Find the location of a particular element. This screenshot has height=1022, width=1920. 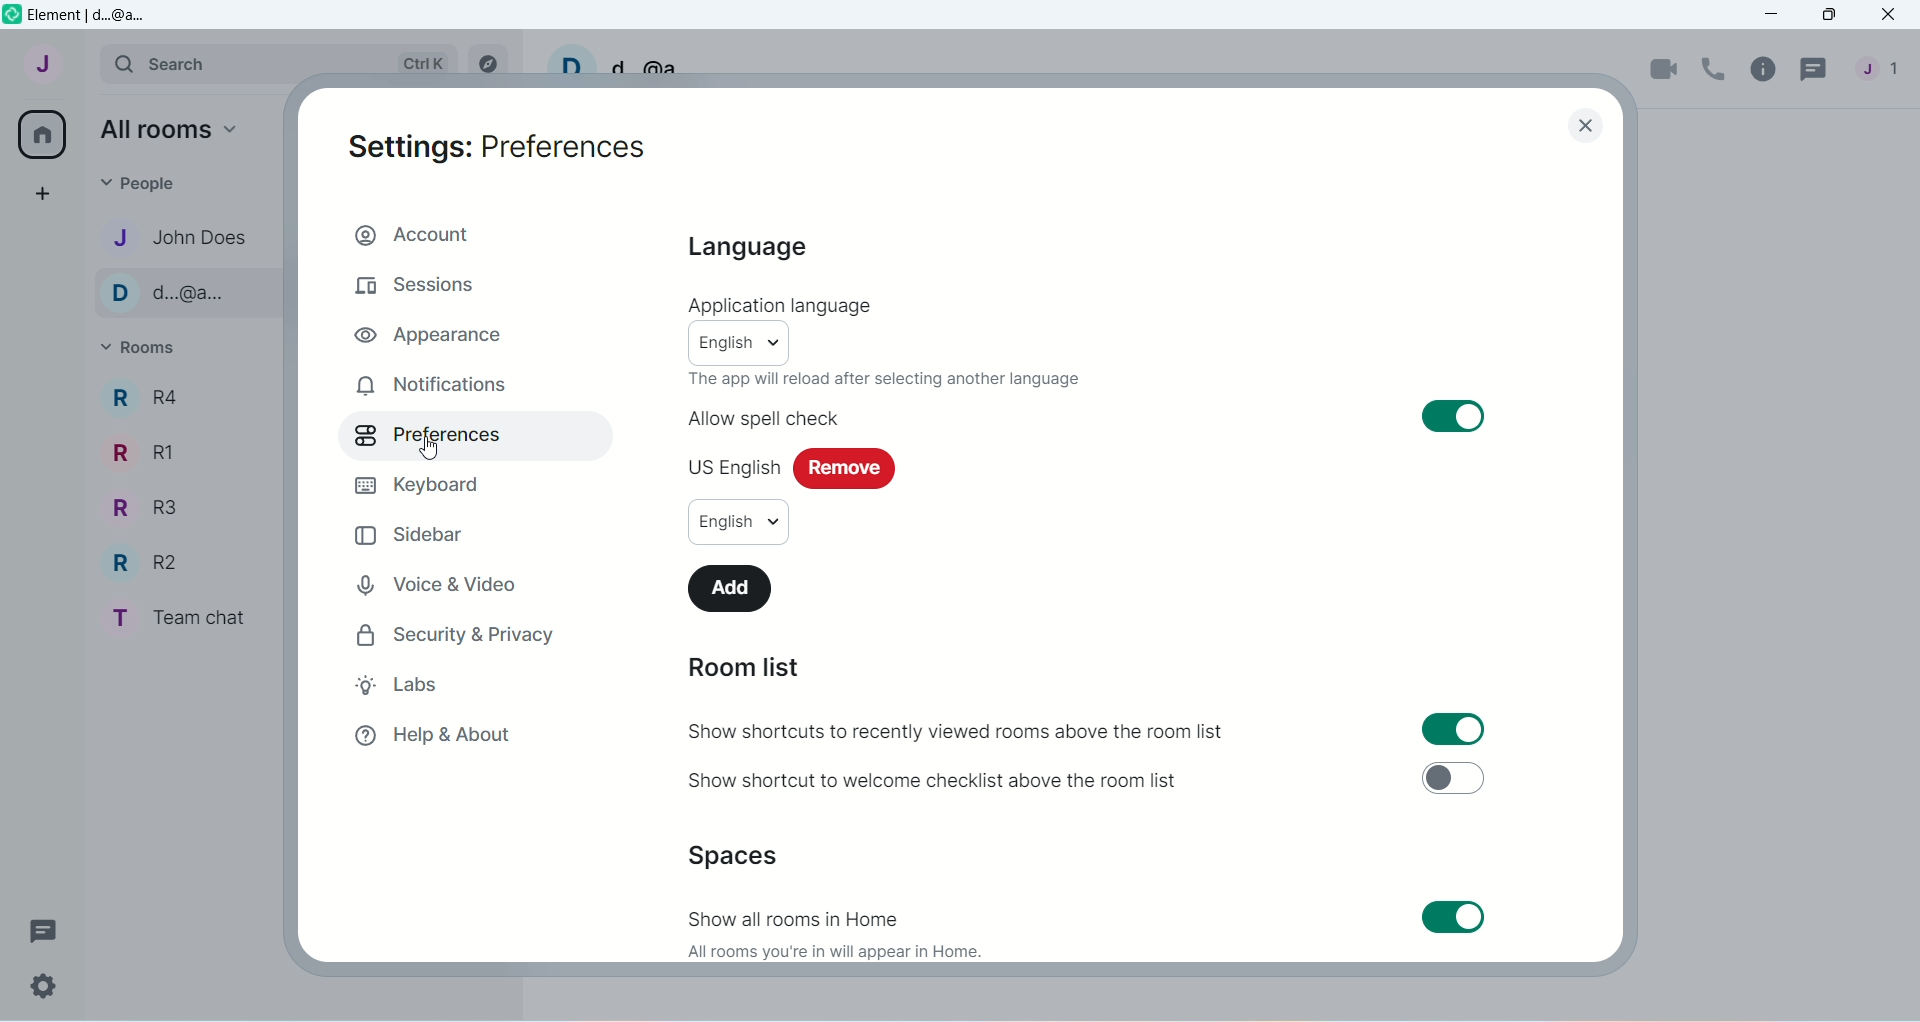

Settings :preferences is located at coordinates (506, 148).